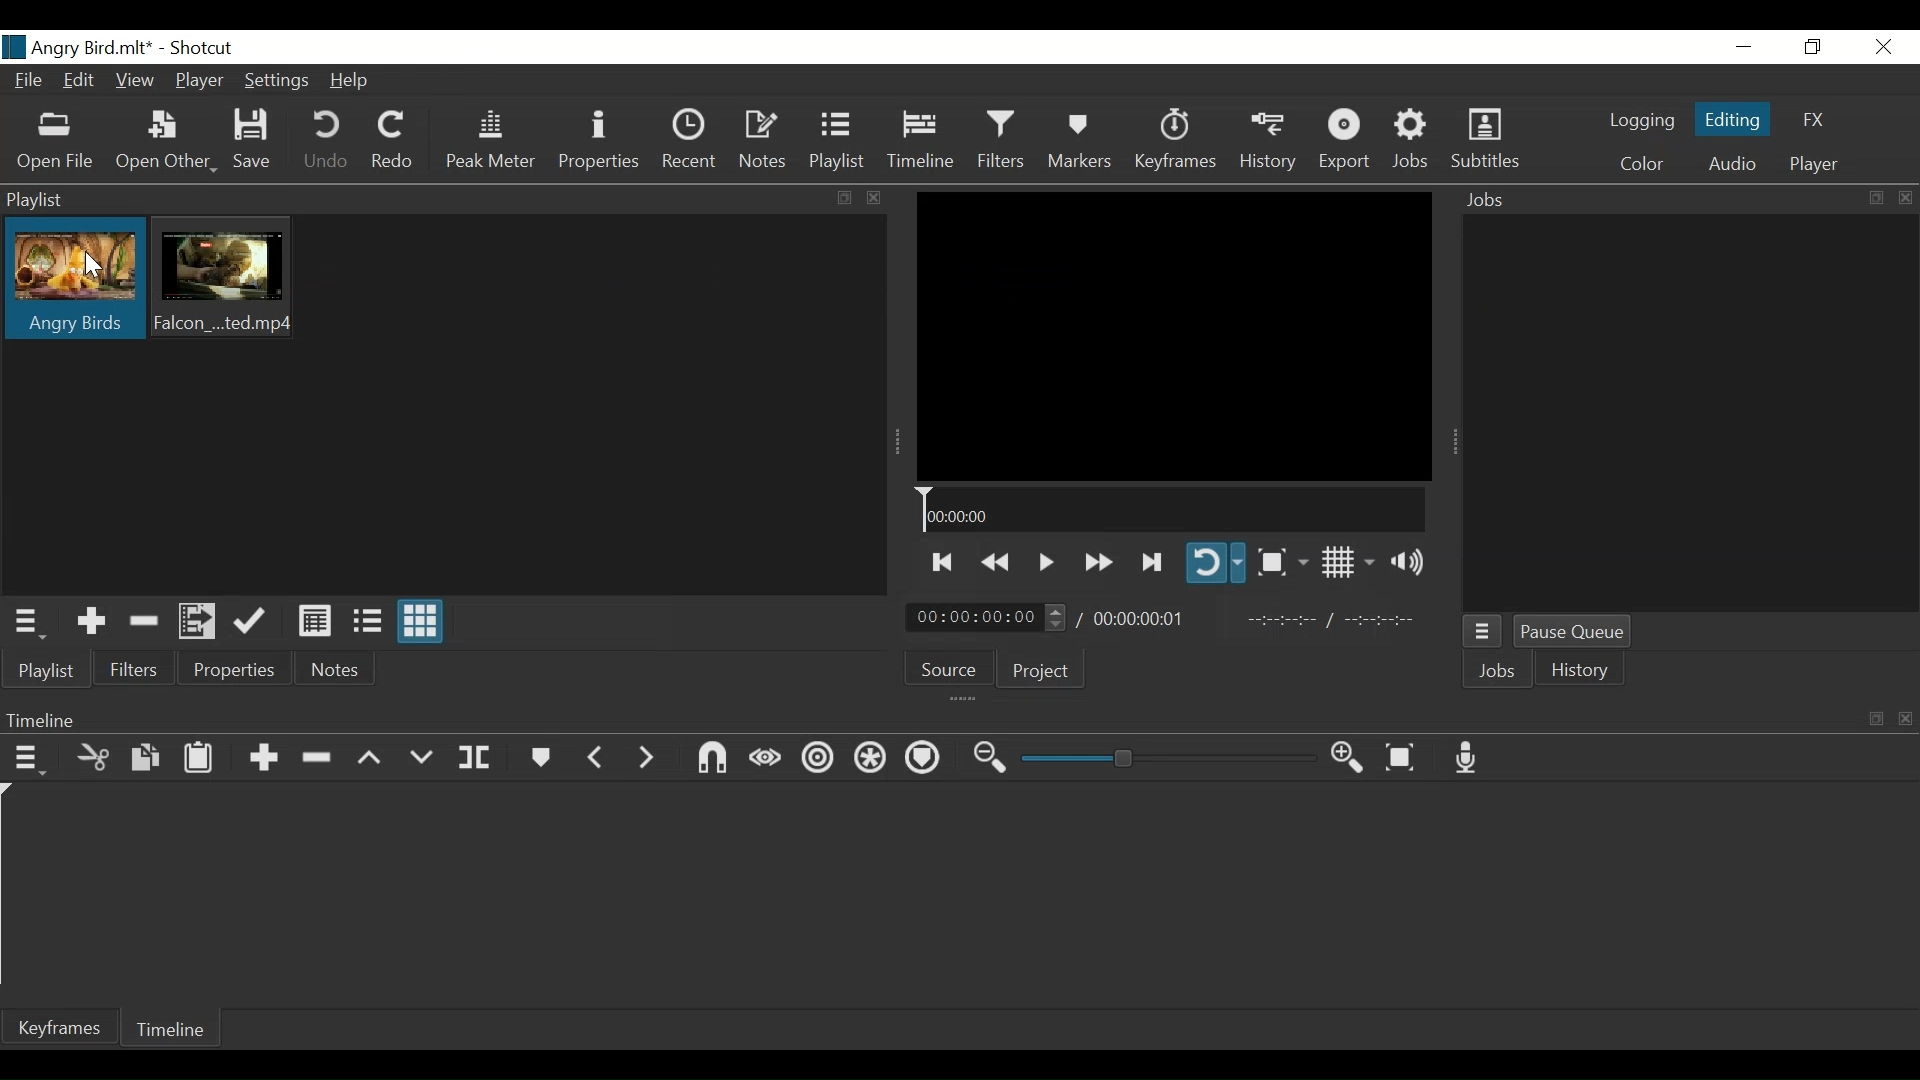  What do you see at coordinates (1165, 761) in the screenshot?
I see `Zoom slider` at bounding box center [1165, 761].